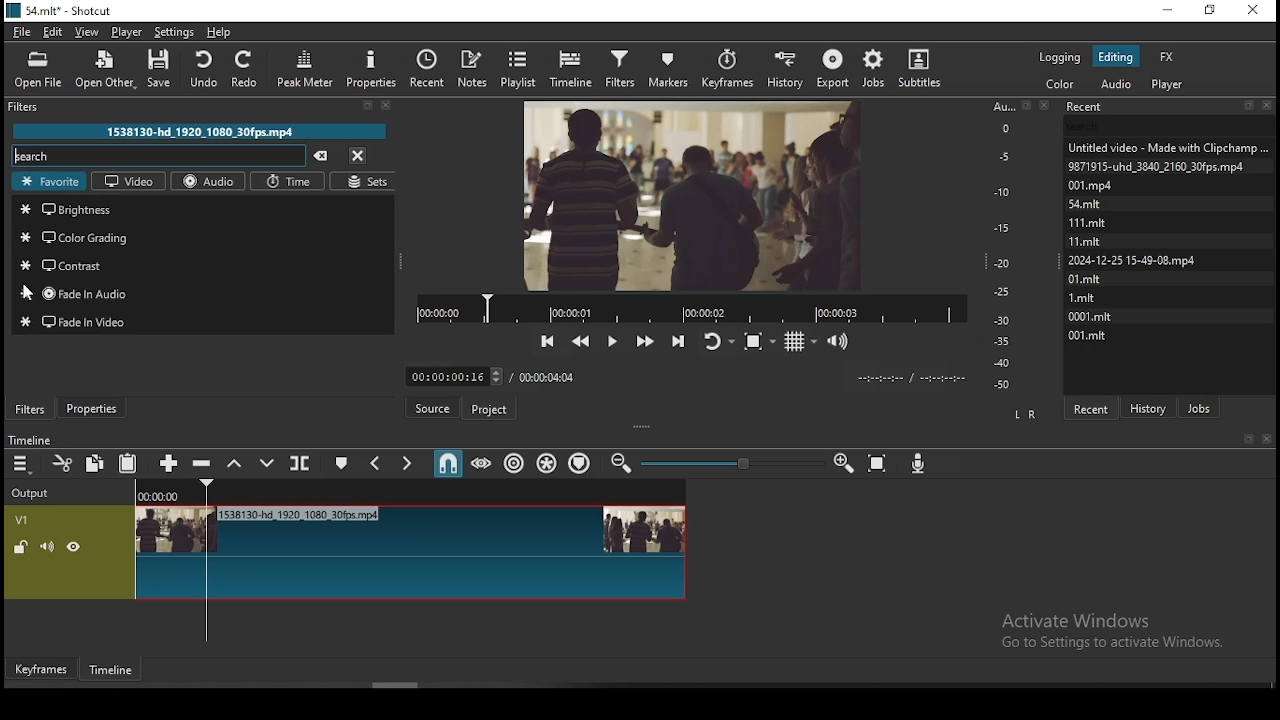  Describe the element at coordinates (1248, 440) in the screenshot. I see `bookmark` at that location.